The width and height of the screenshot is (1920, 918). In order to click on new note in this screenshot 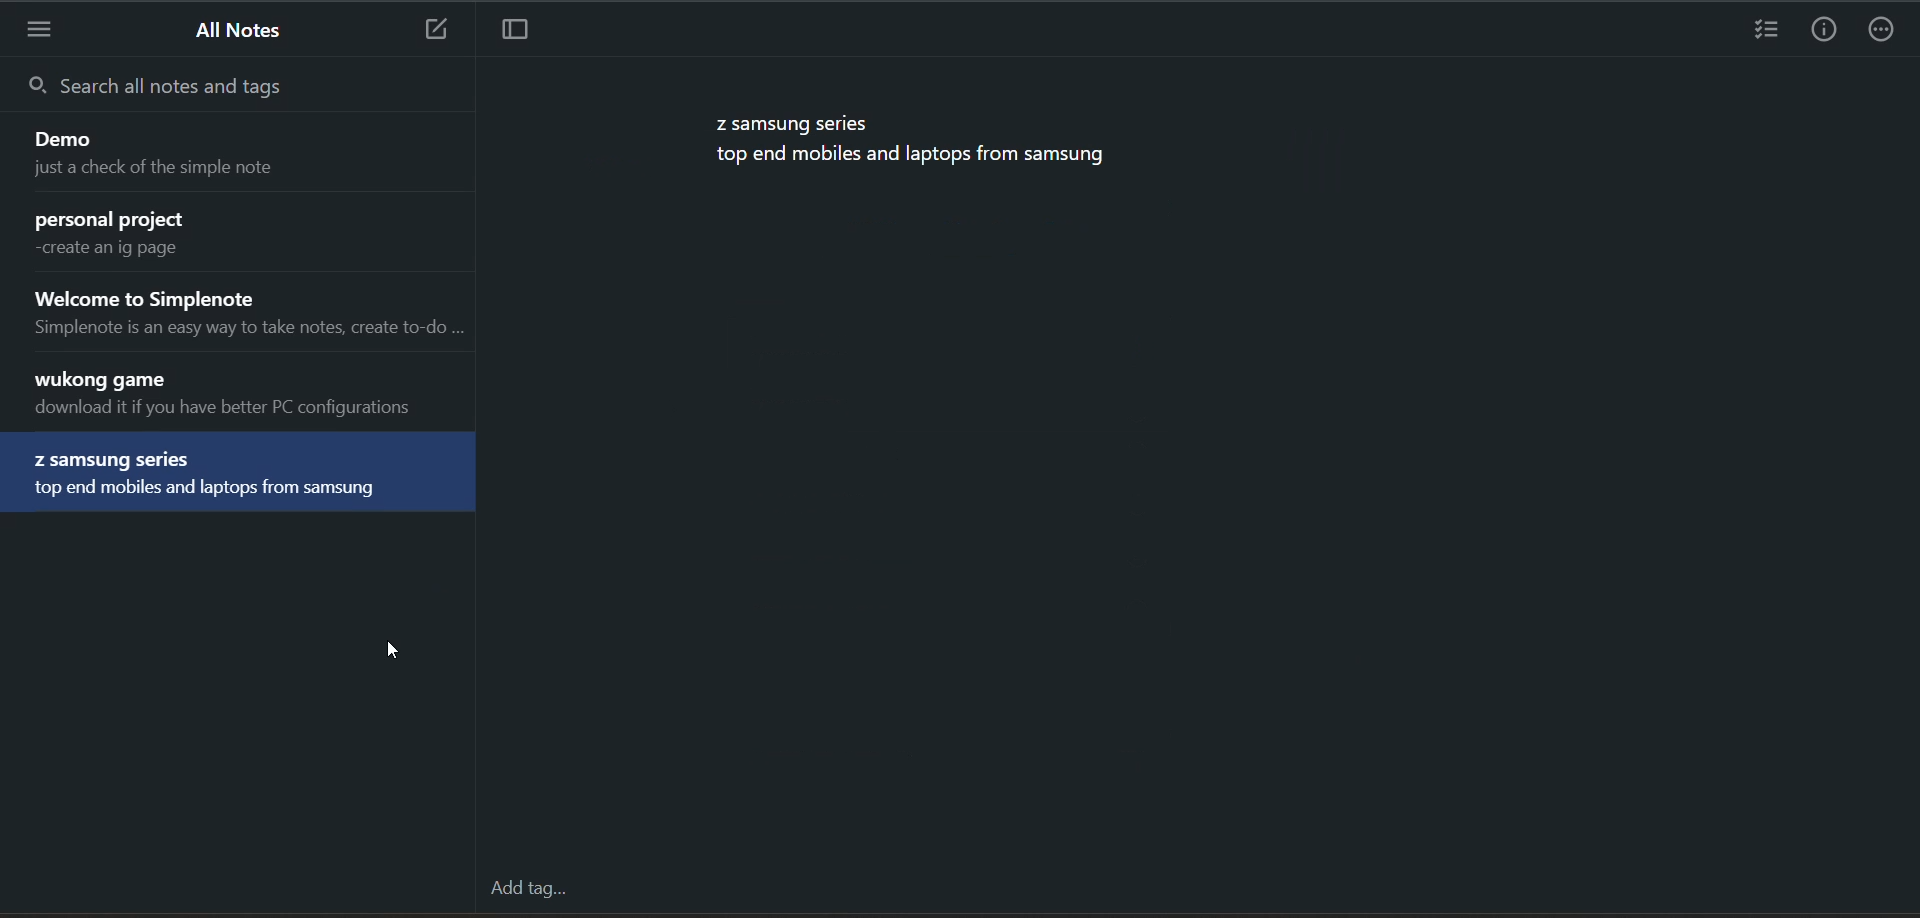, I will do `click(432, 29)`.